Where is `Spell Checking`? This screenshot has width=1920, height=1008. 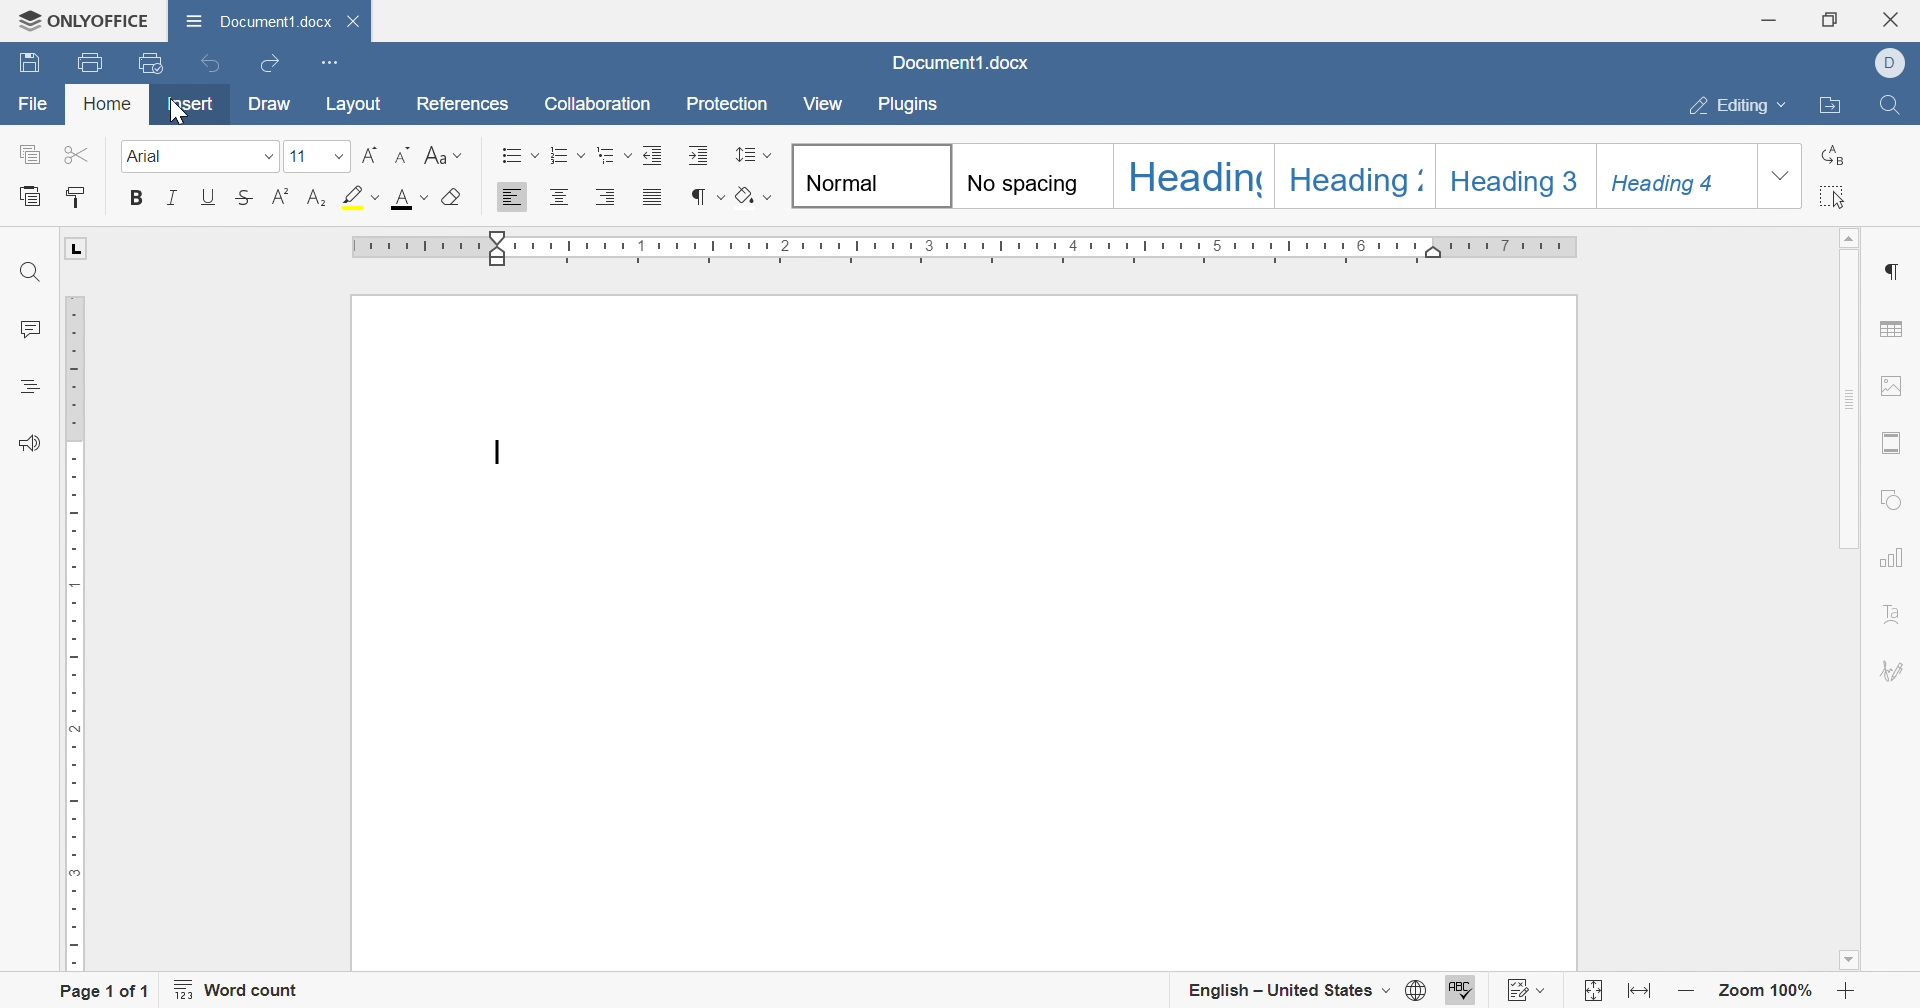
Spell Checking is located at coordinates (27, 387).